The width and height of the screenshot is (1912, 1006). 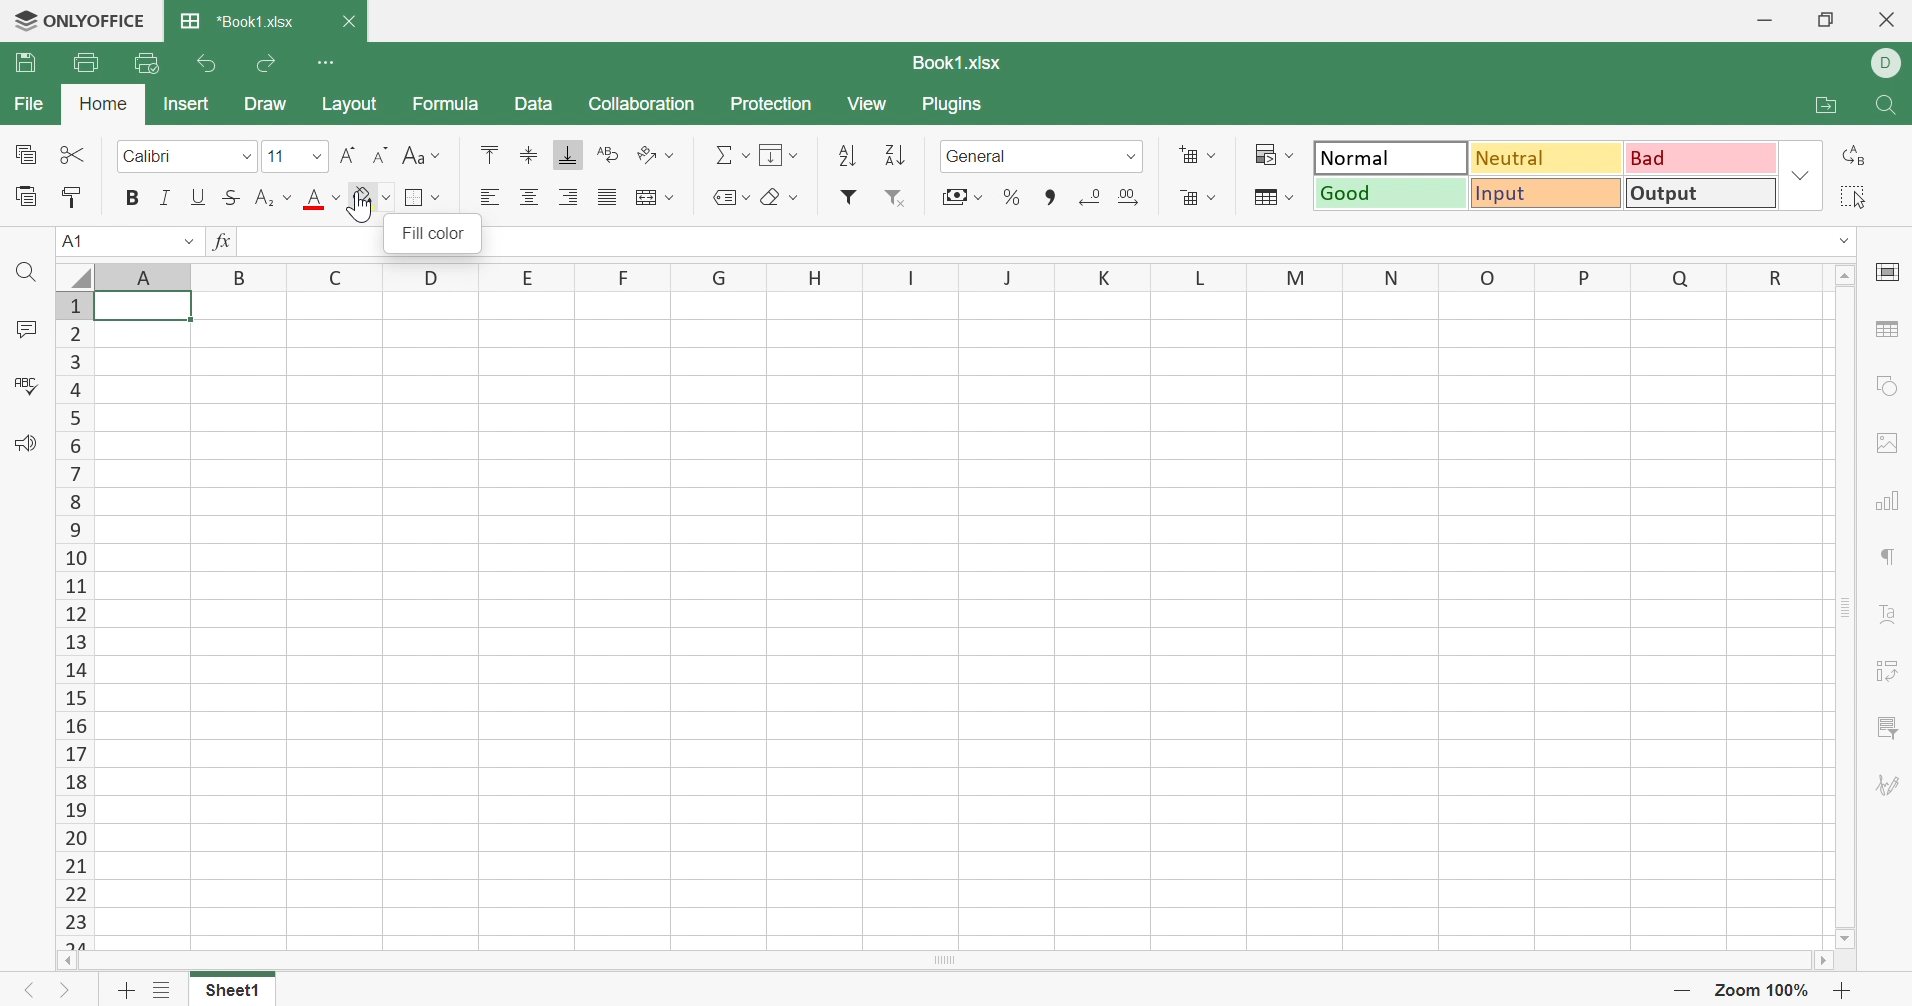 What do you see at coordinates (28, 441) in the screenshot?
I see `Feedback & Support` at bounding box center [28, 441].